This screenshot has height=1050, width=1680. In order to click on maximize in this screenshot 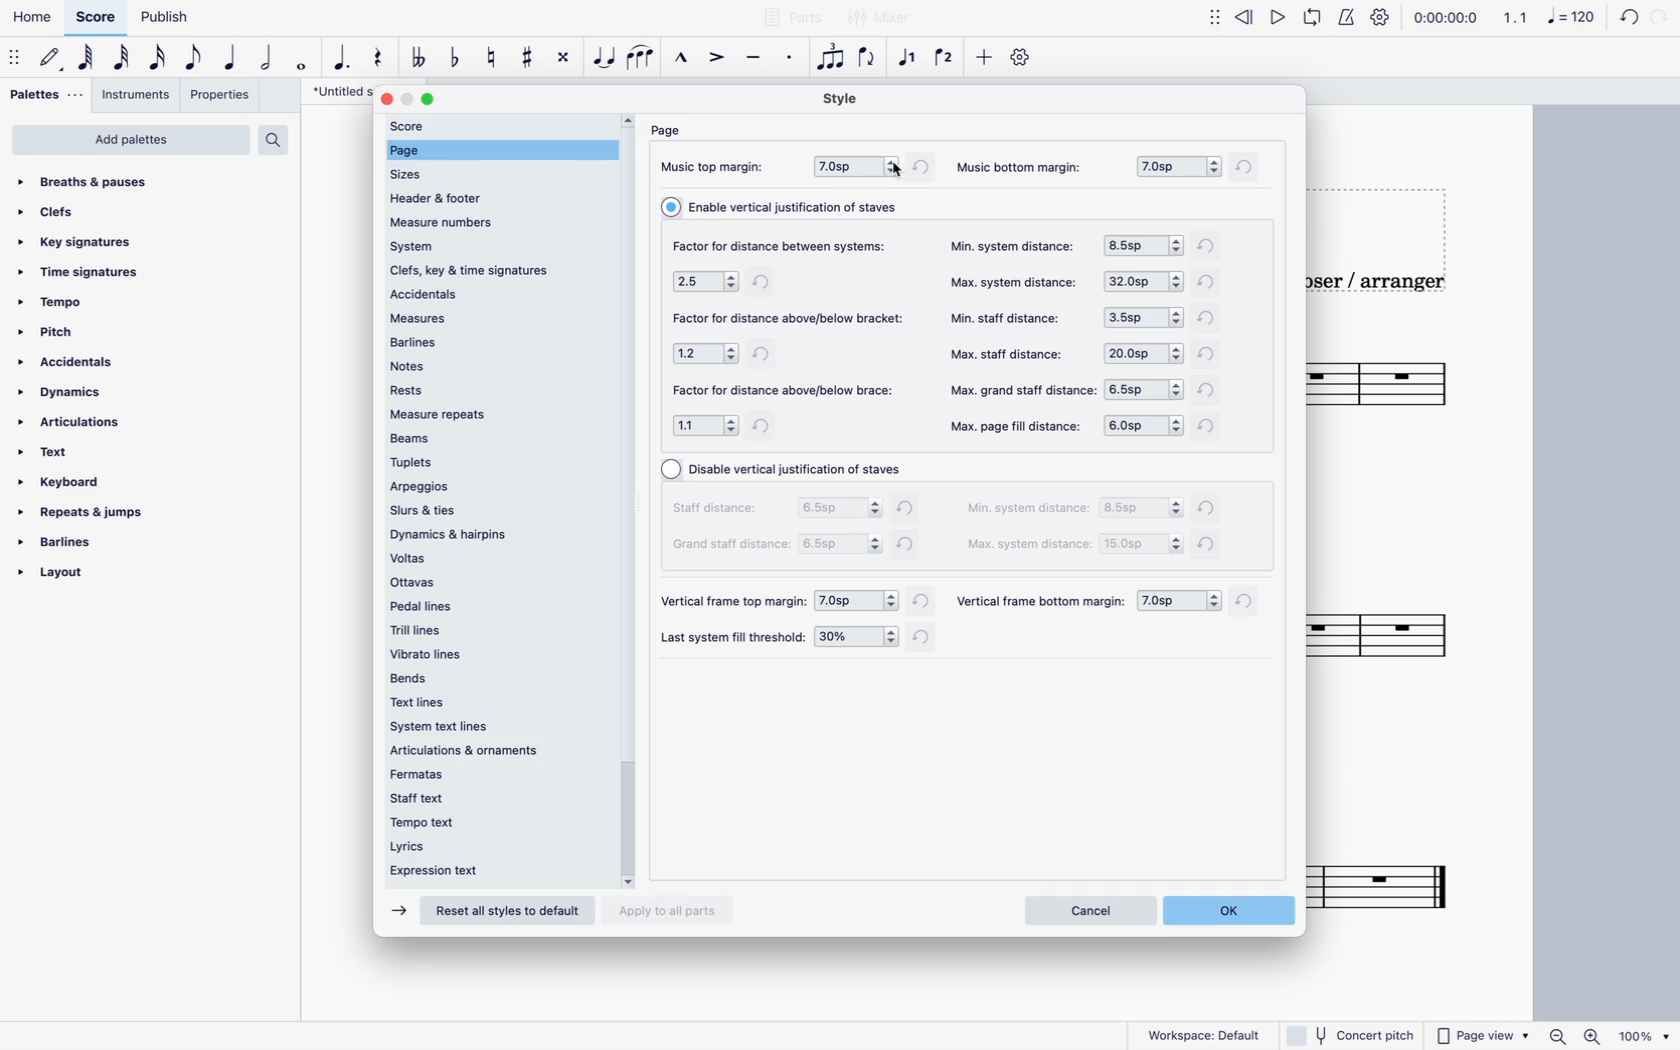, I will do `click(433, 100)`.